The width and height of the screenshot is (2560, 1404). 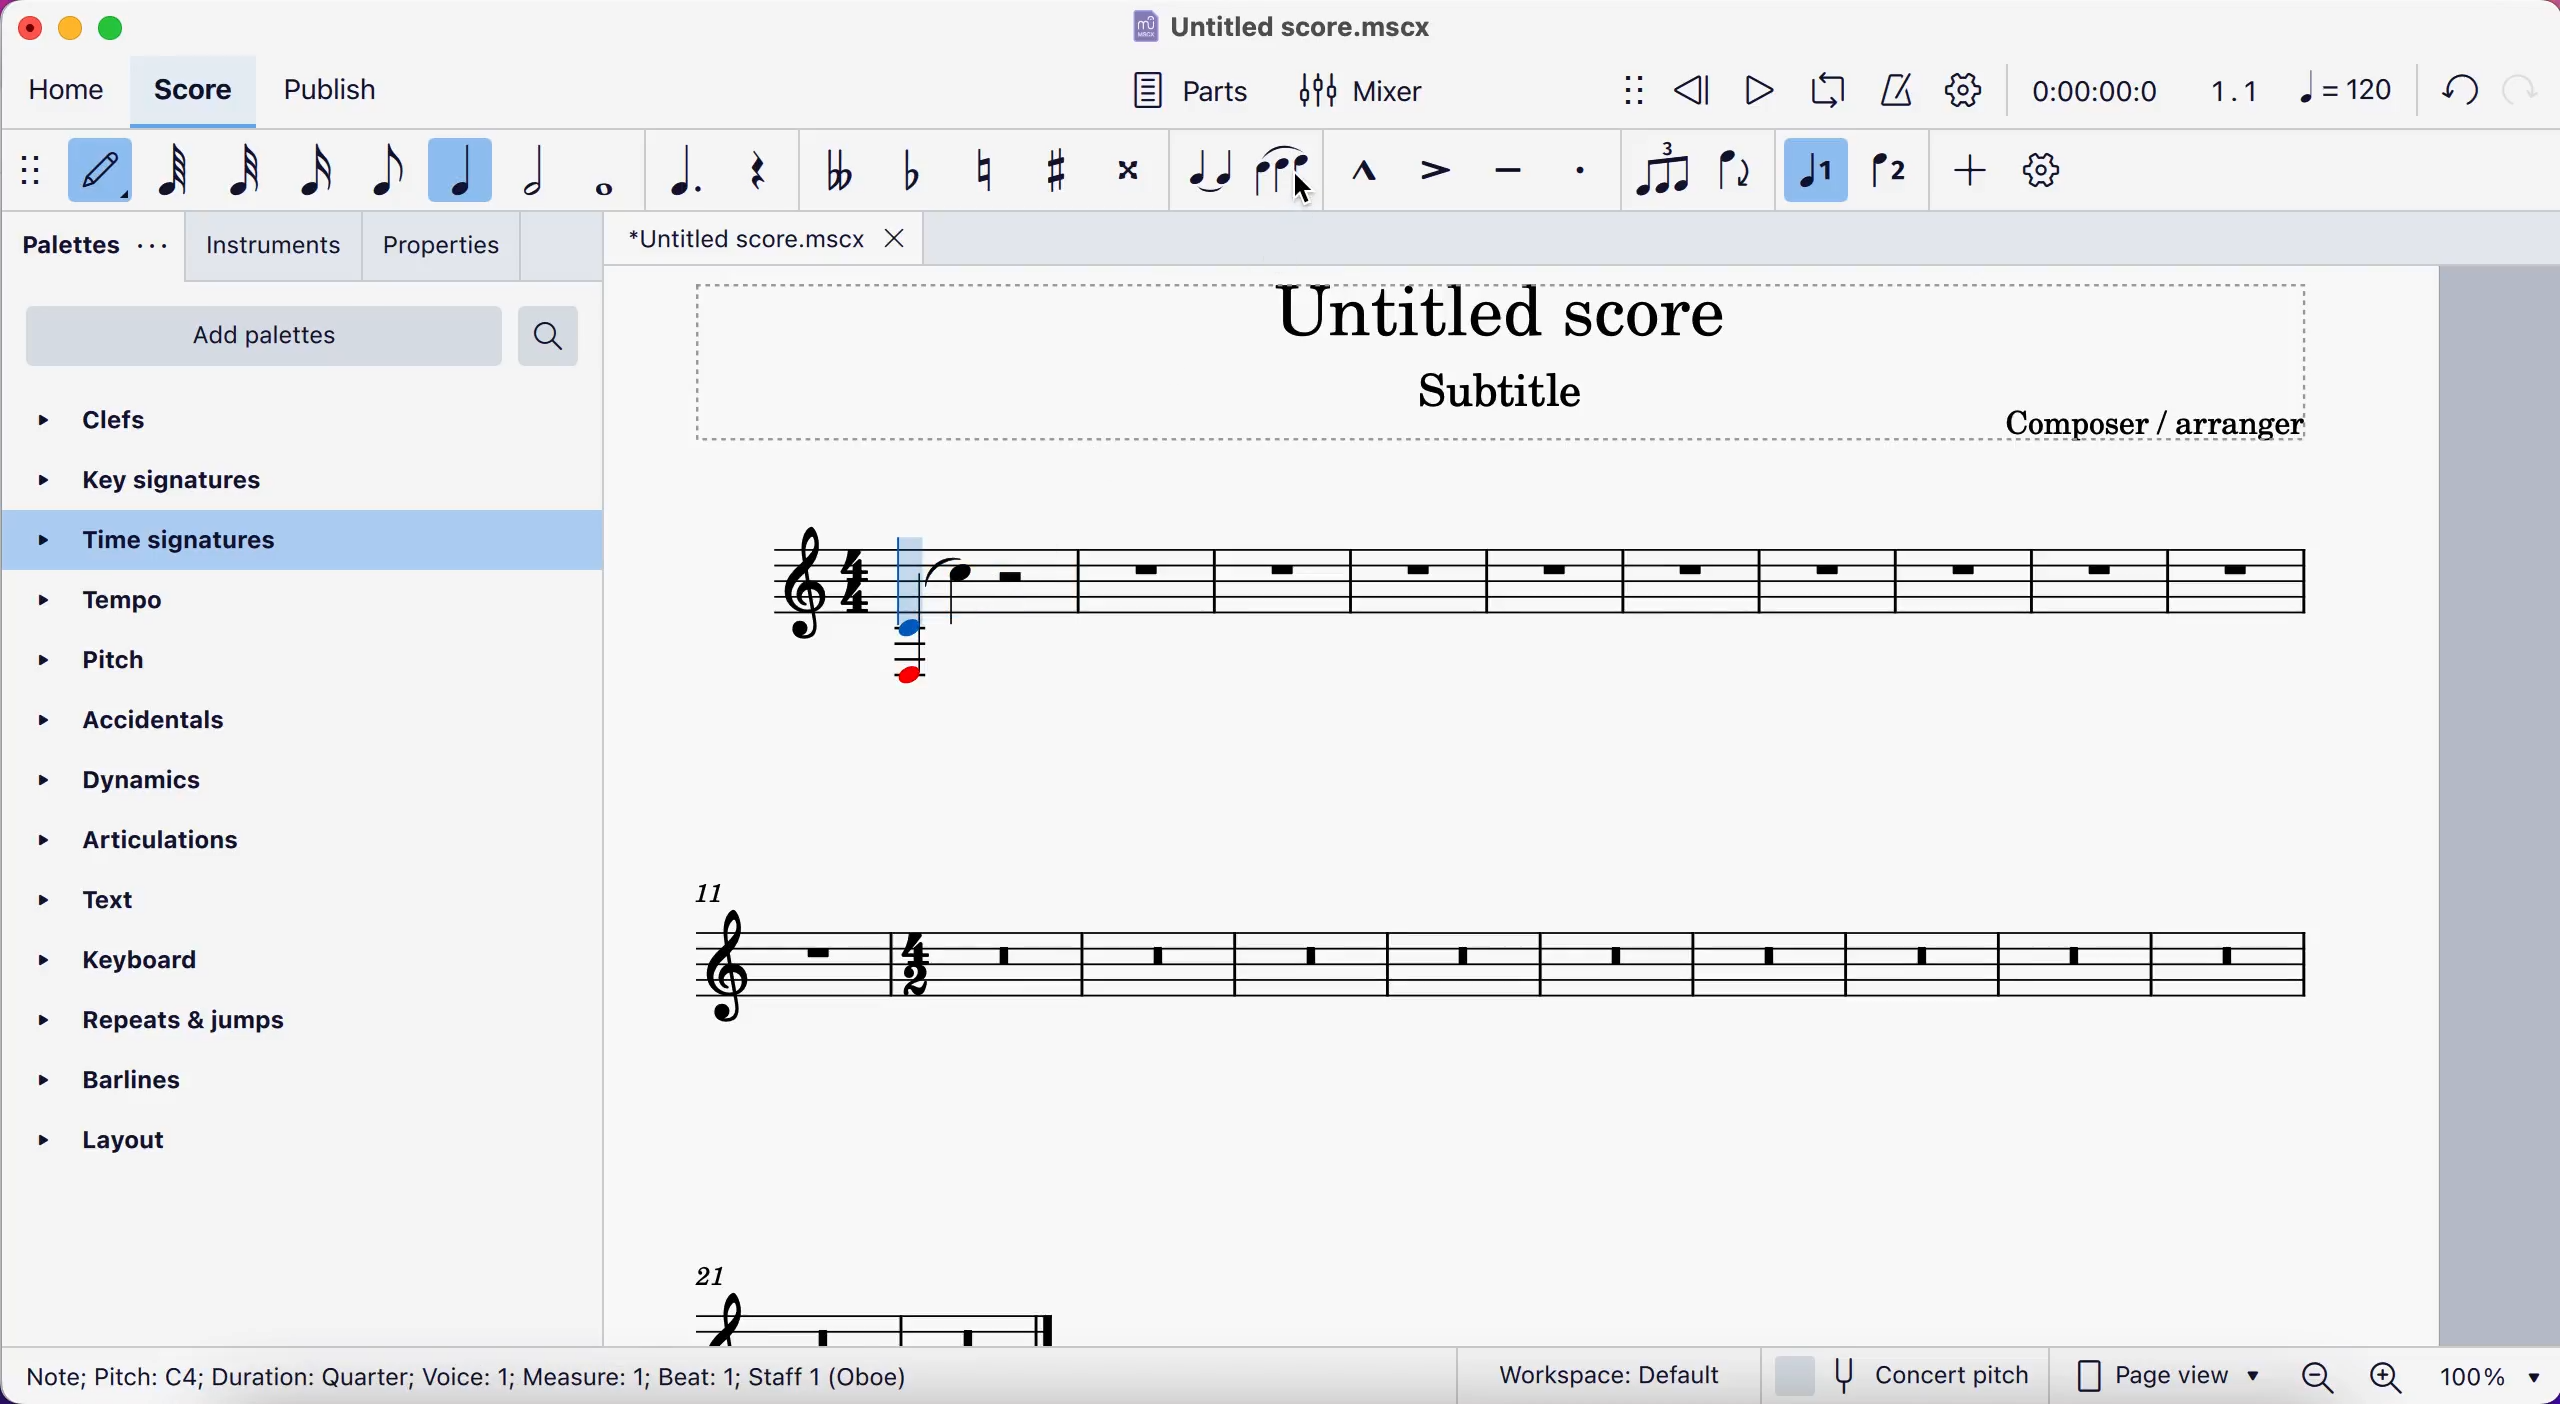 What do you see at coordinates (694, 170) in the screenshot?
I see `augmentation dot` at bounding box center [694, 170].